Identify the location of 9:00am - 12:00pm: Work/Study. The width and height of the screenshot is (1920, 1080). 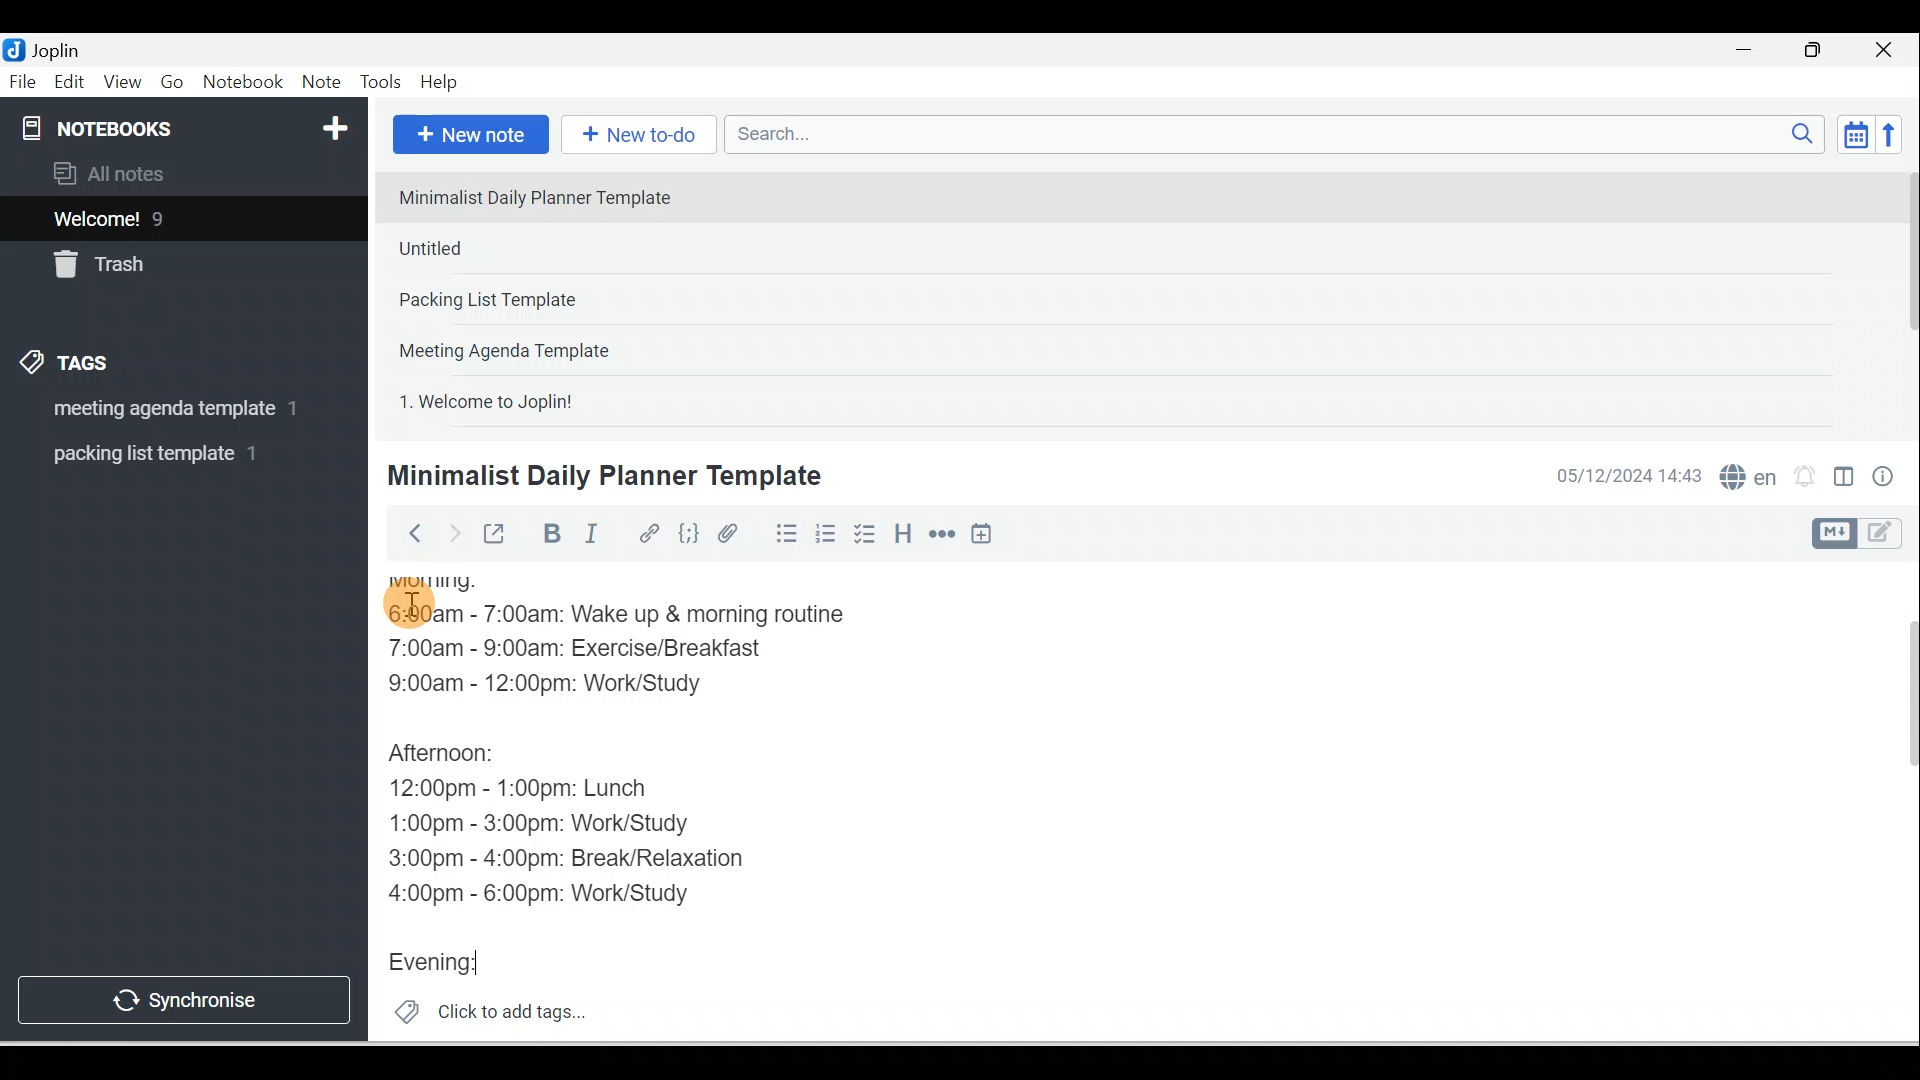
(569, 686).